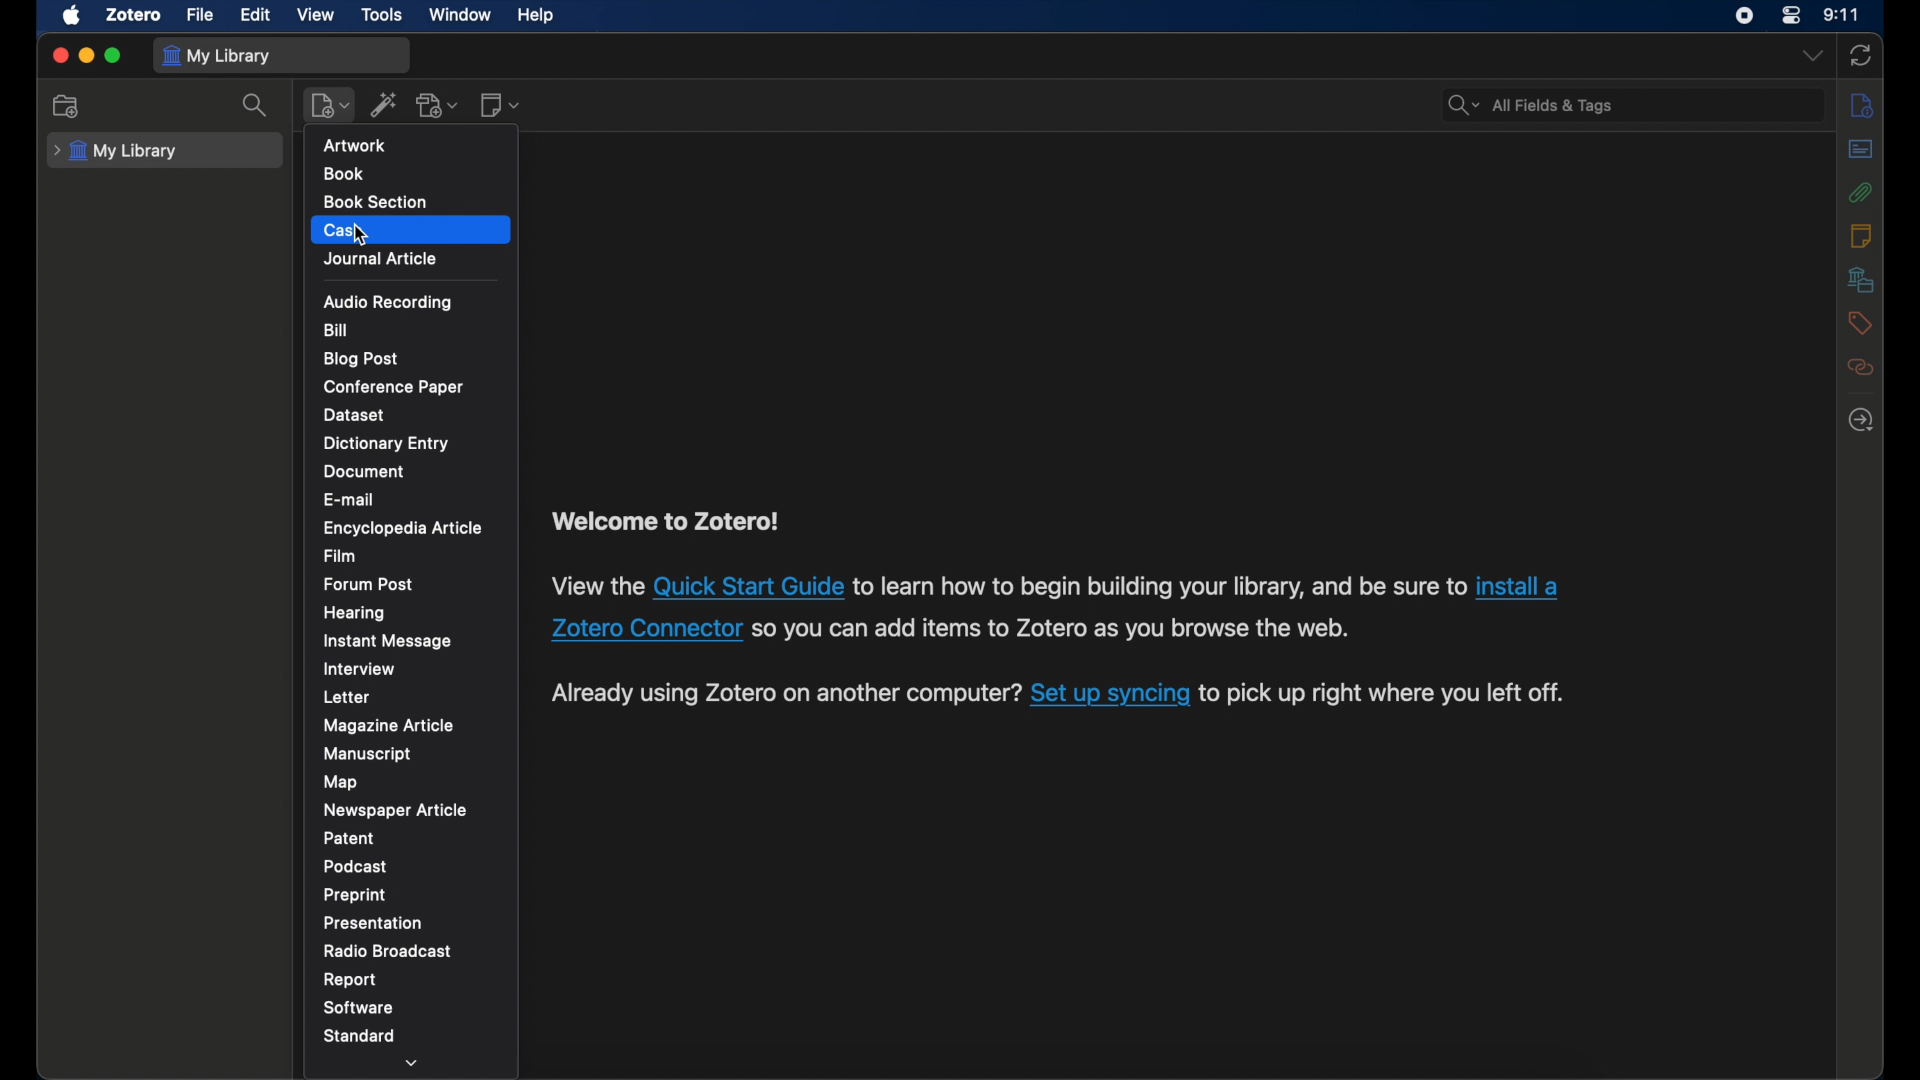 The height and width of the screenshot is (1080, 1920). What do you see at coordinates (257, 106) in the screenshot?
I see `search` at bounding box center [257, 106].